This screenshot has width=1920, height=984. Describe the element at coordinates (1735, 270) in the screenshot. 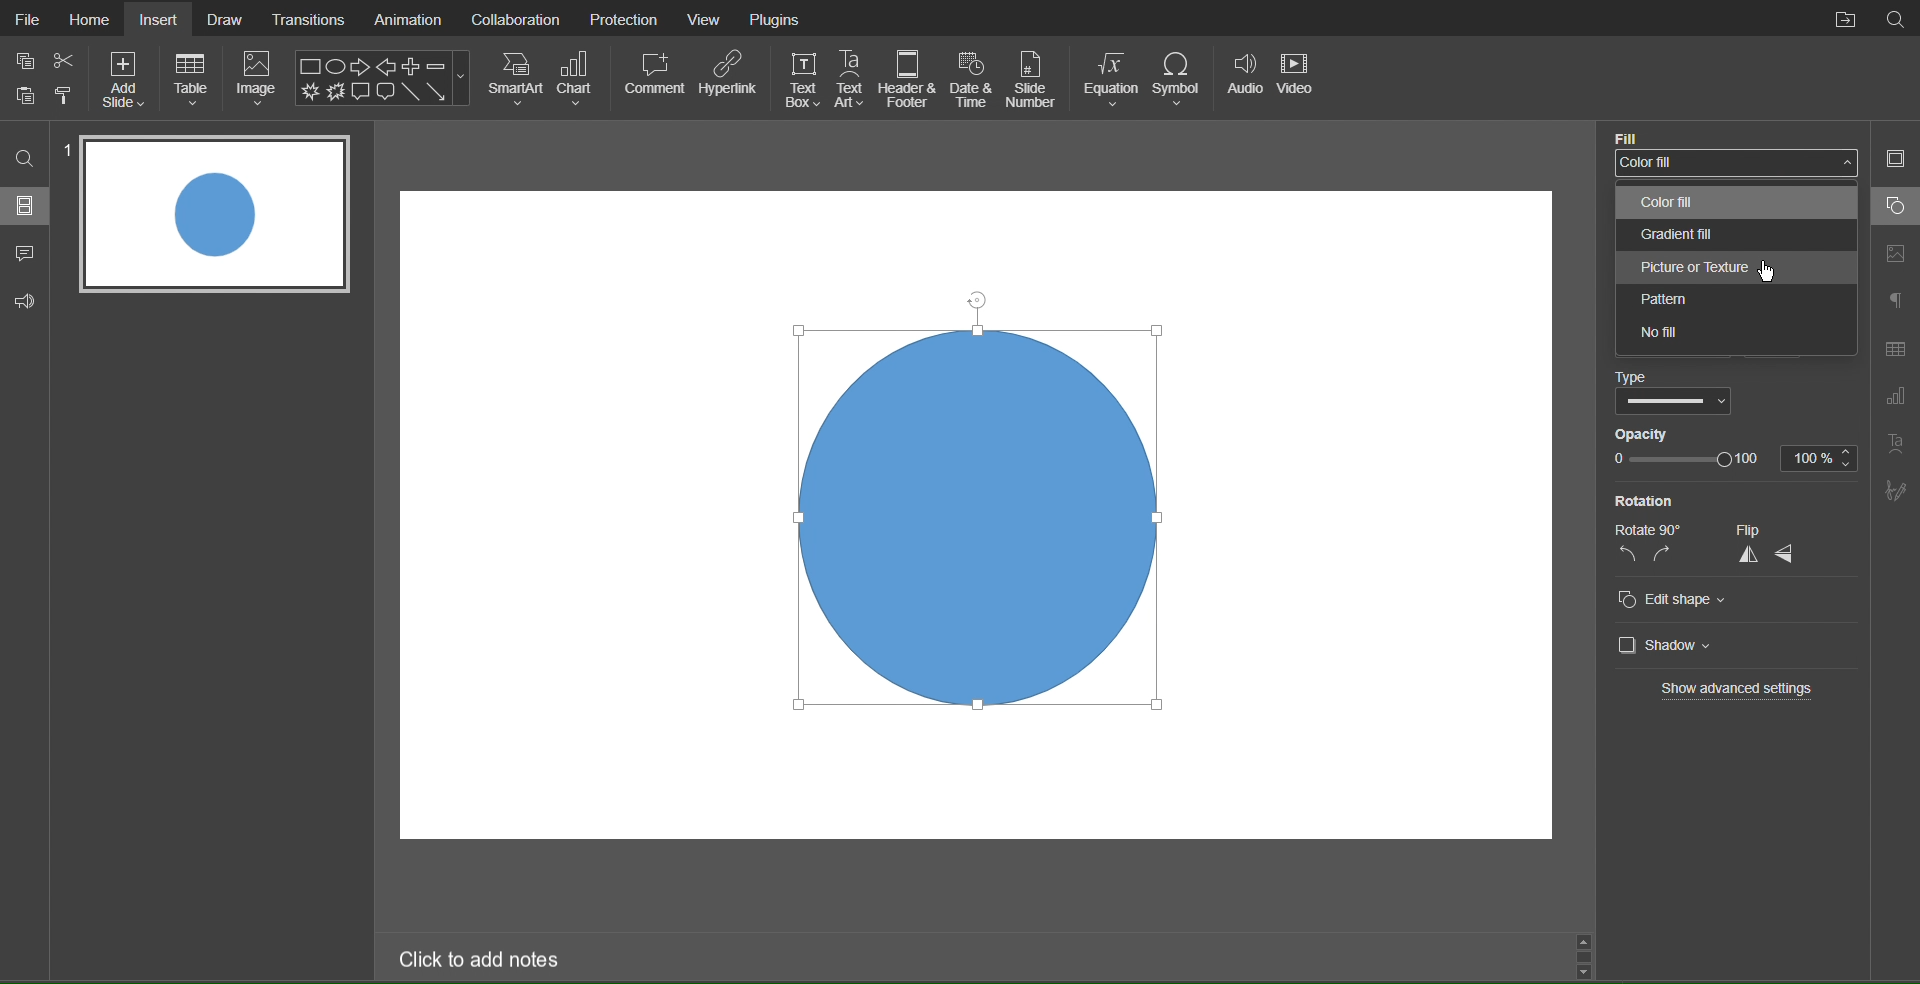

I see `Picture or Texture` at that location.